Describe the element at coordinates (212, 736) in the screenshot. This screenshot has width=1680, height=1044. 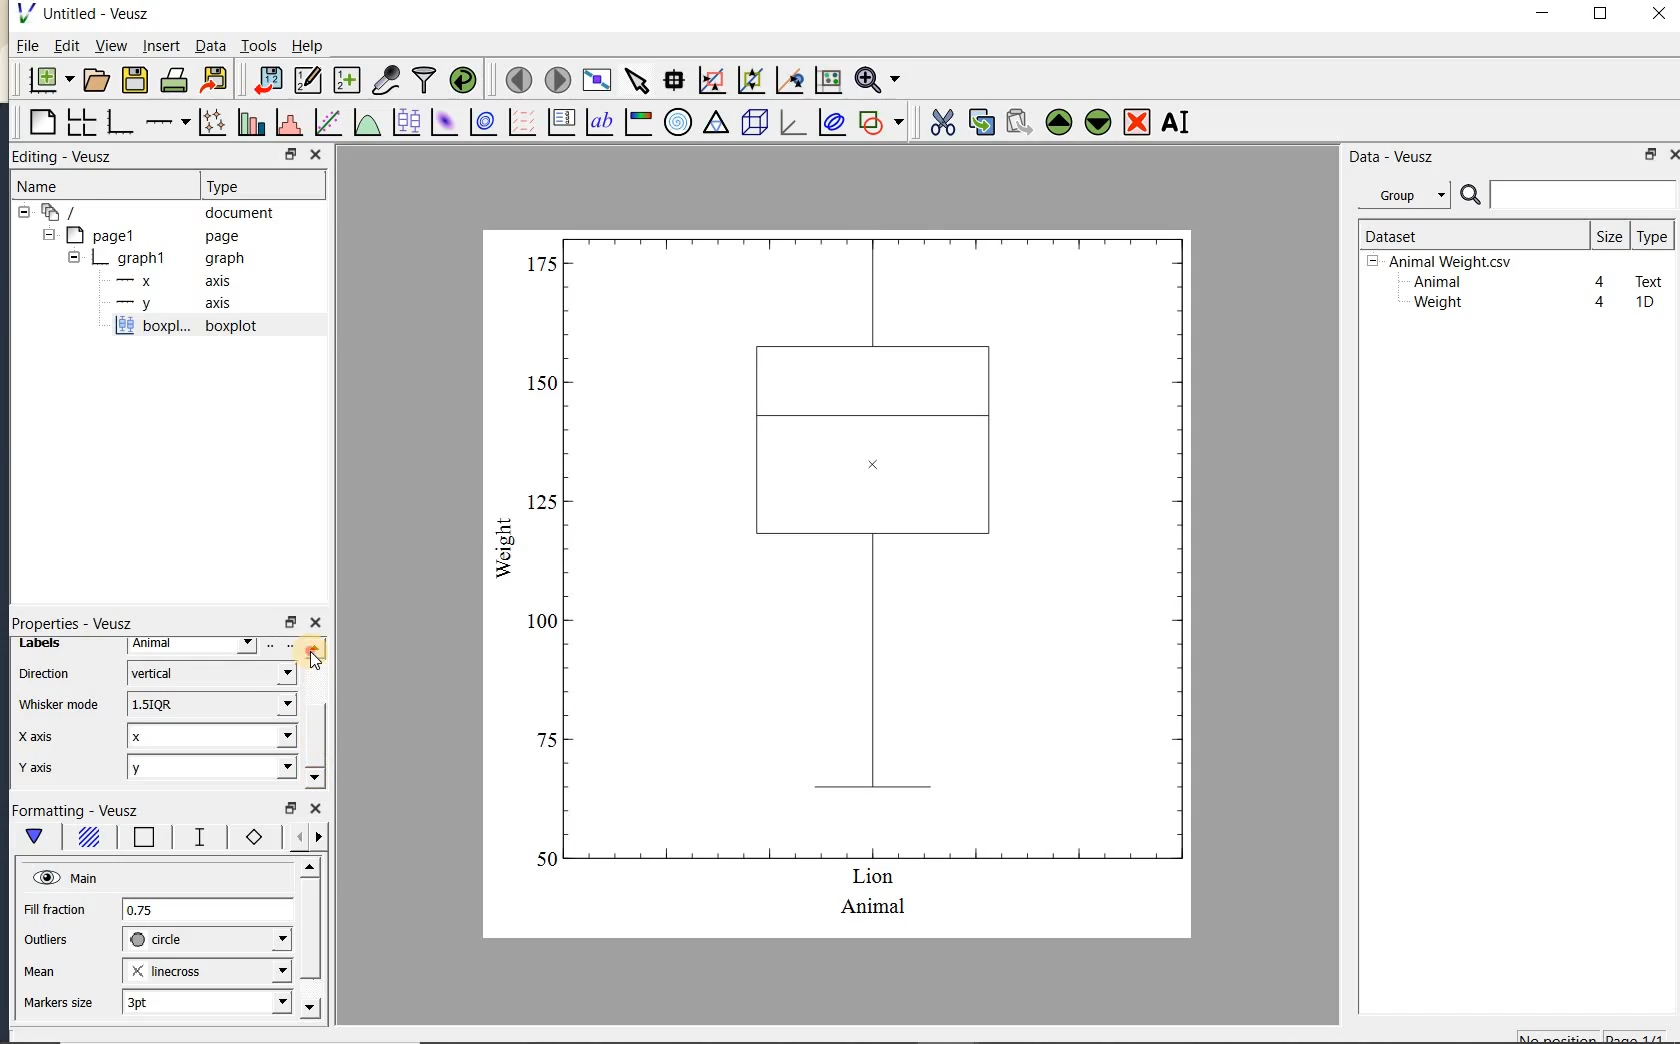
I see `X` at that location.